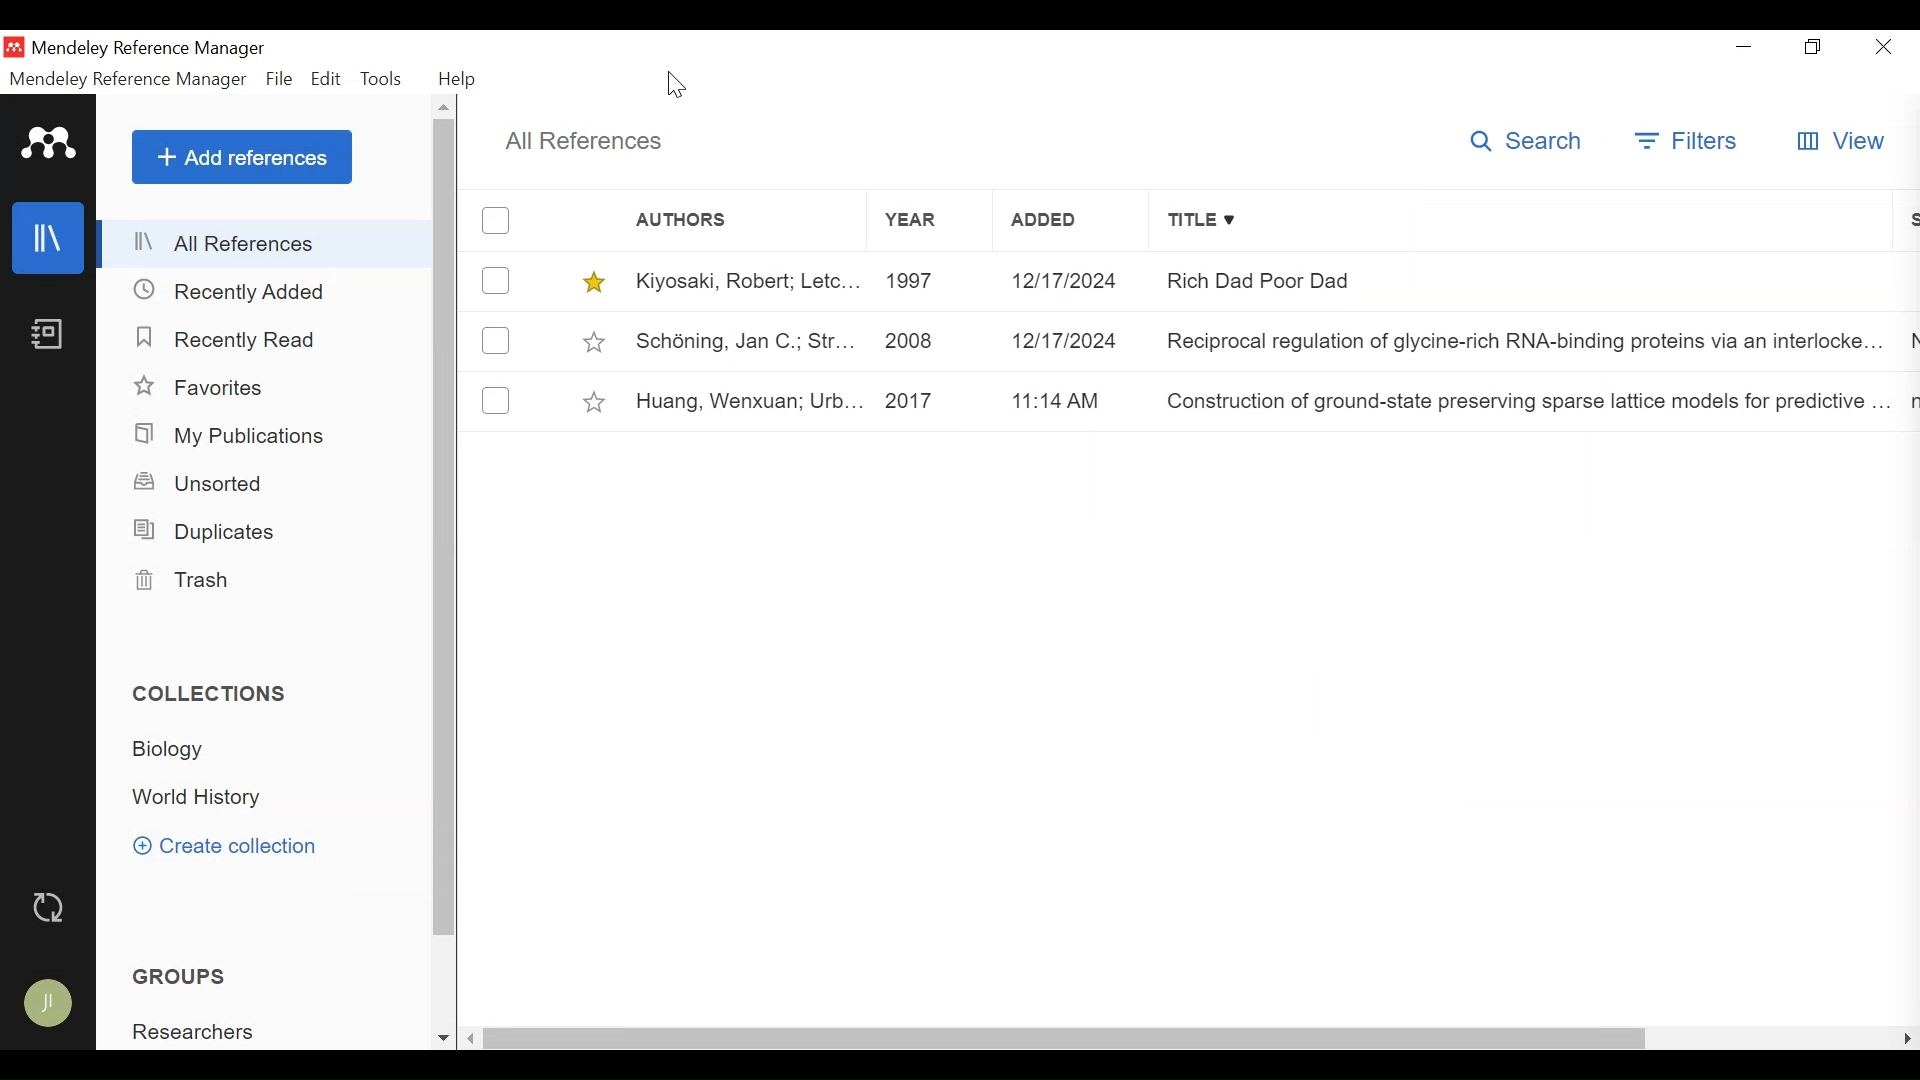 The height and width of the screenshot is (1080, 1920). I want to click on Unsorted, so click(206, 483).